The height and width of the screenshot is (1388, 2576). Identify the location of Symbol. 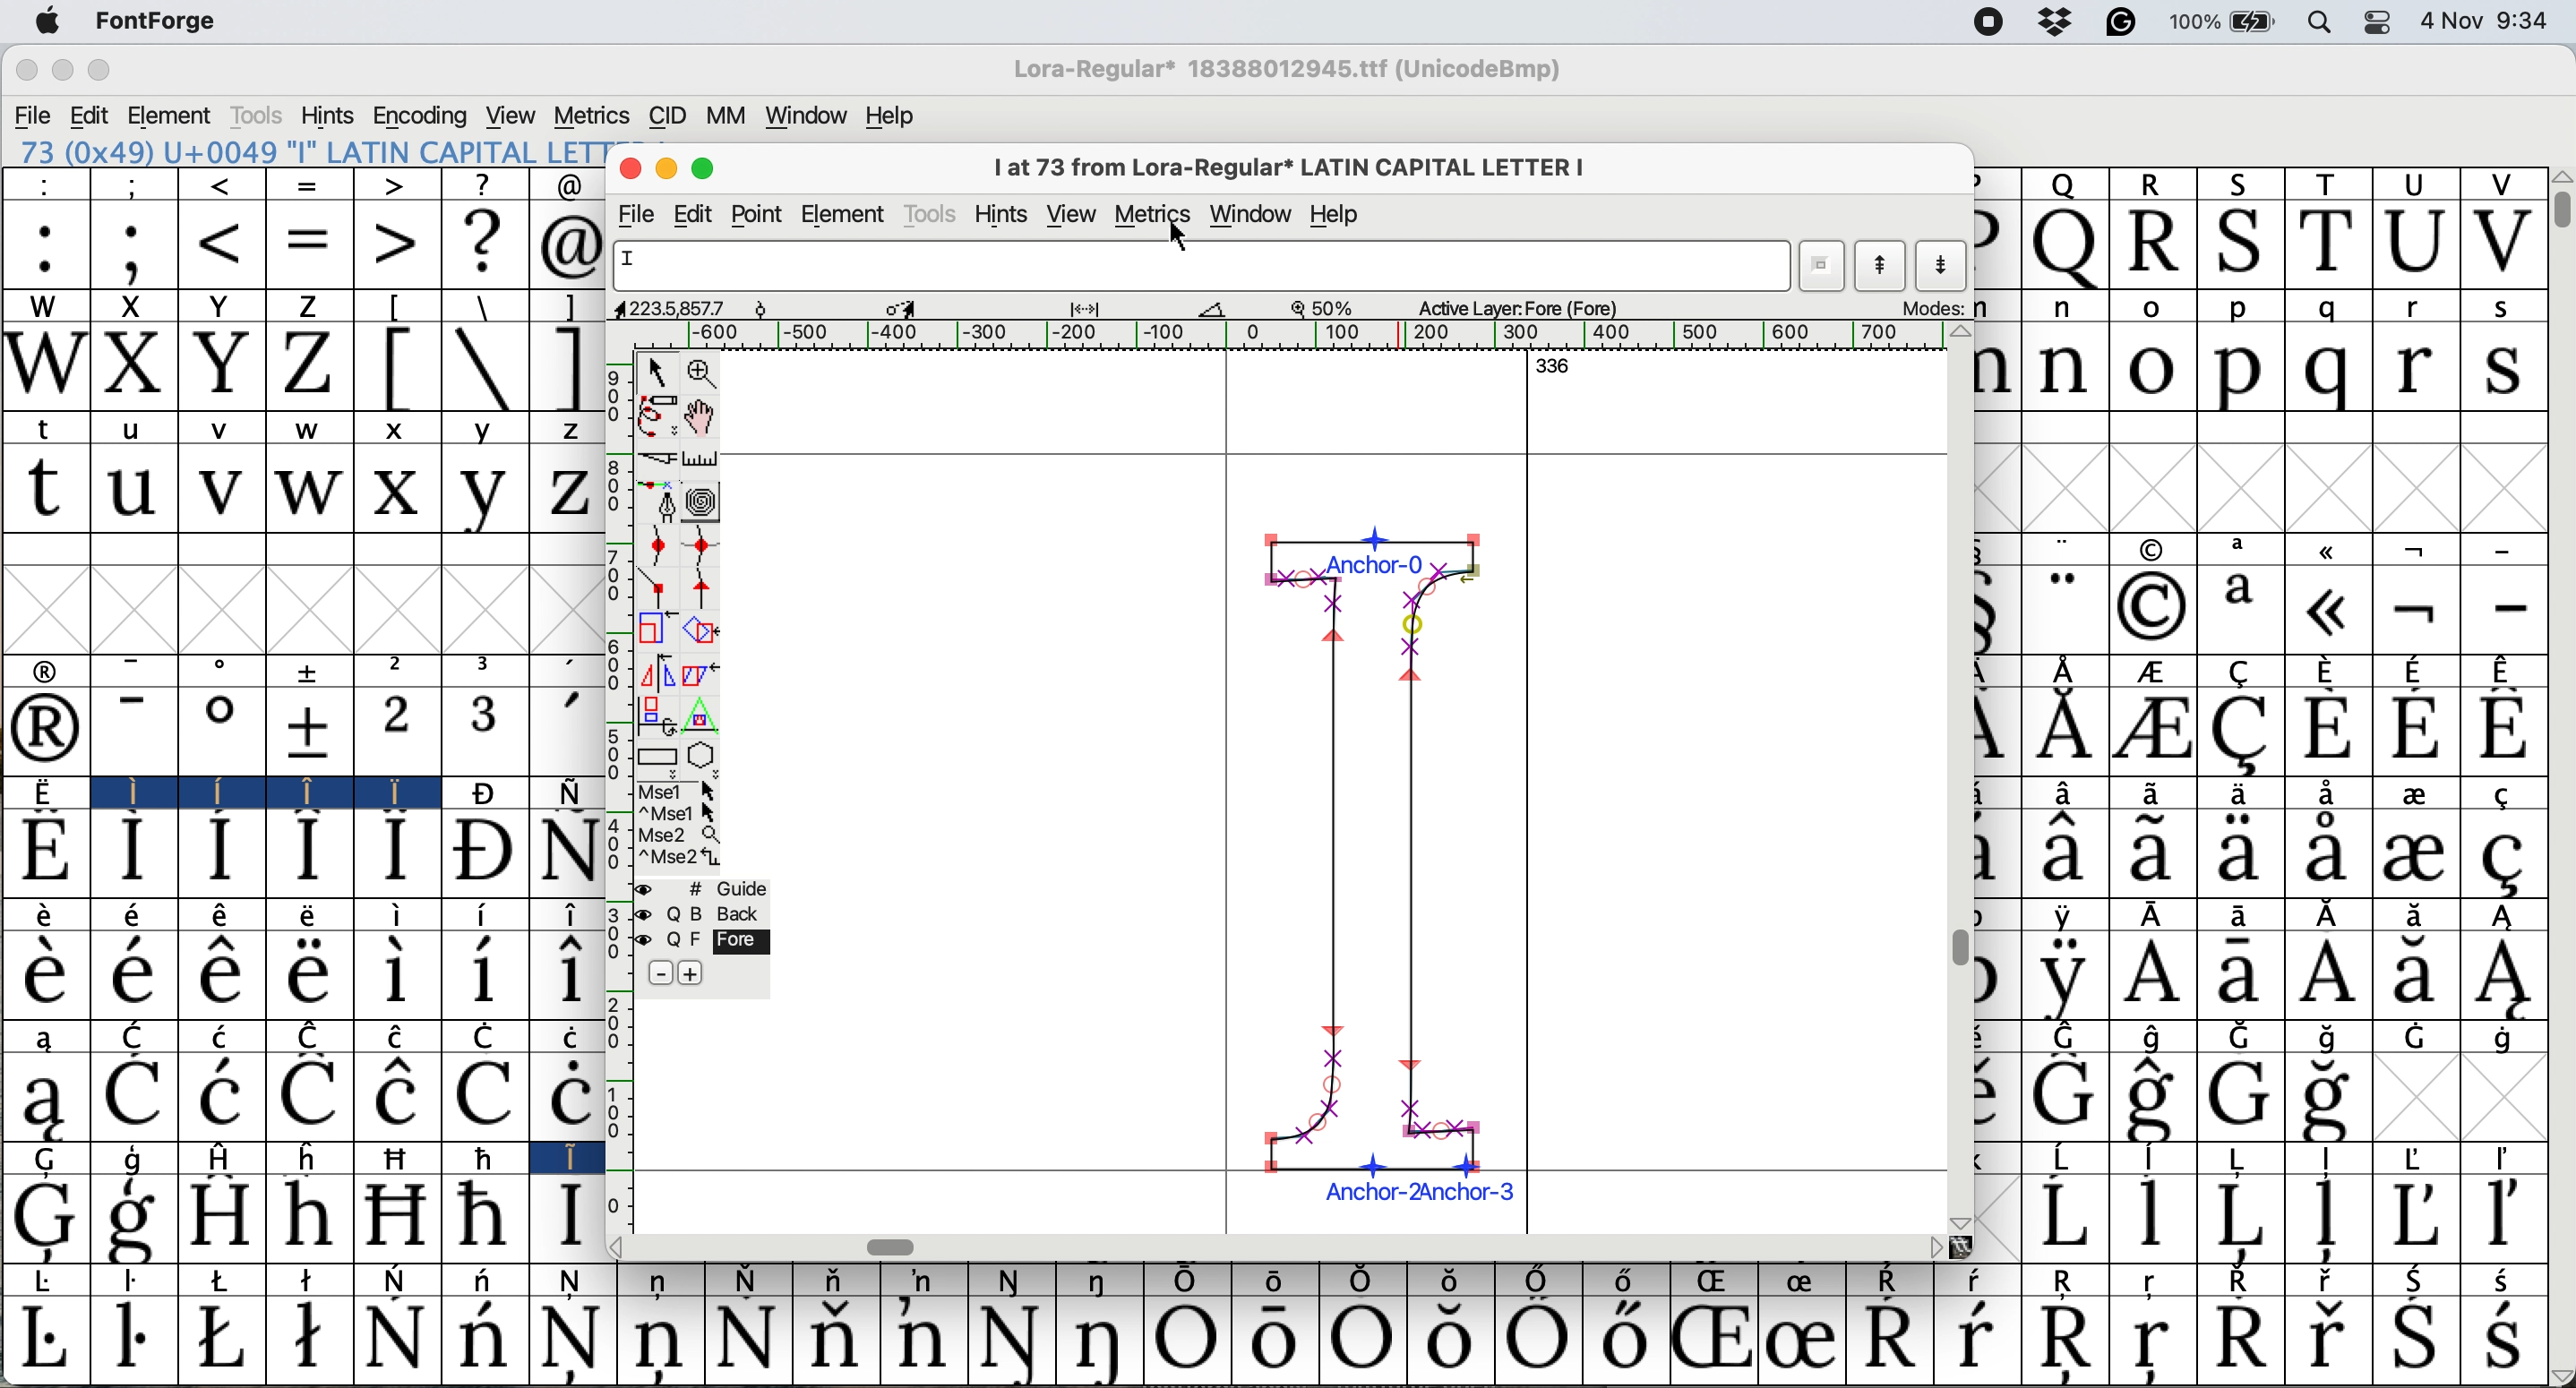
(564, 1034).